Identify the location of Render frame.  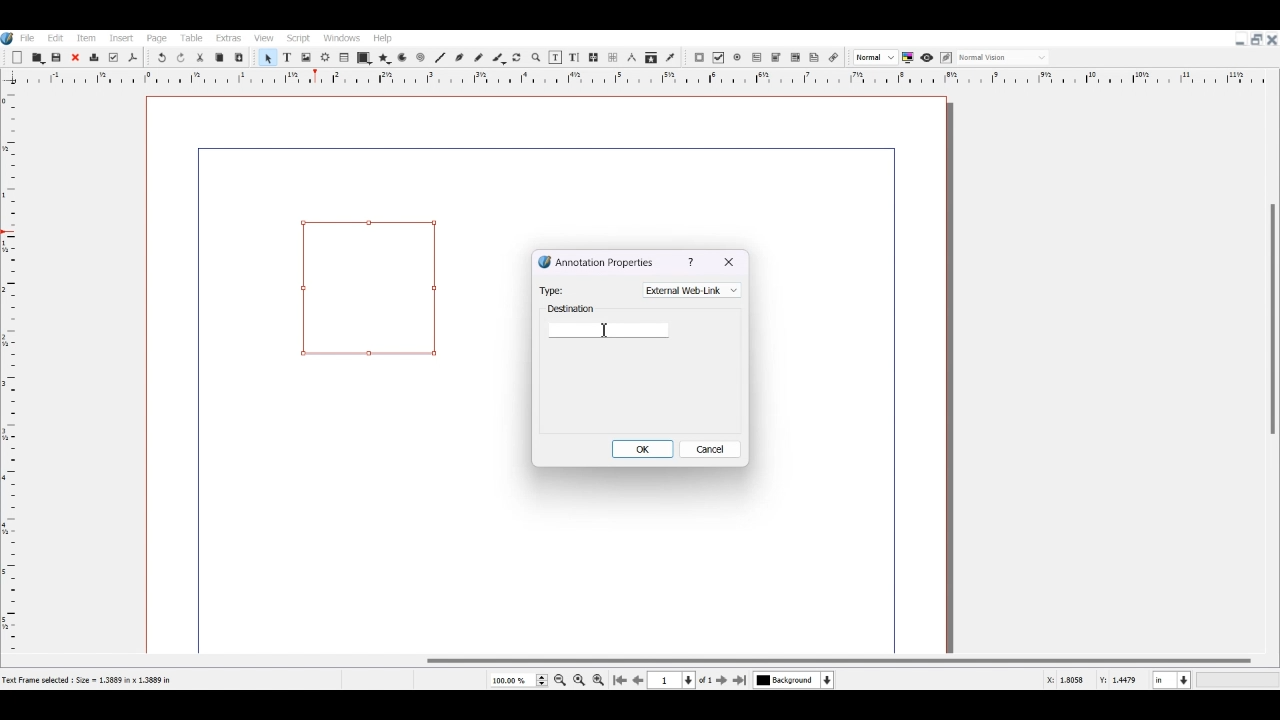
(326, 57).